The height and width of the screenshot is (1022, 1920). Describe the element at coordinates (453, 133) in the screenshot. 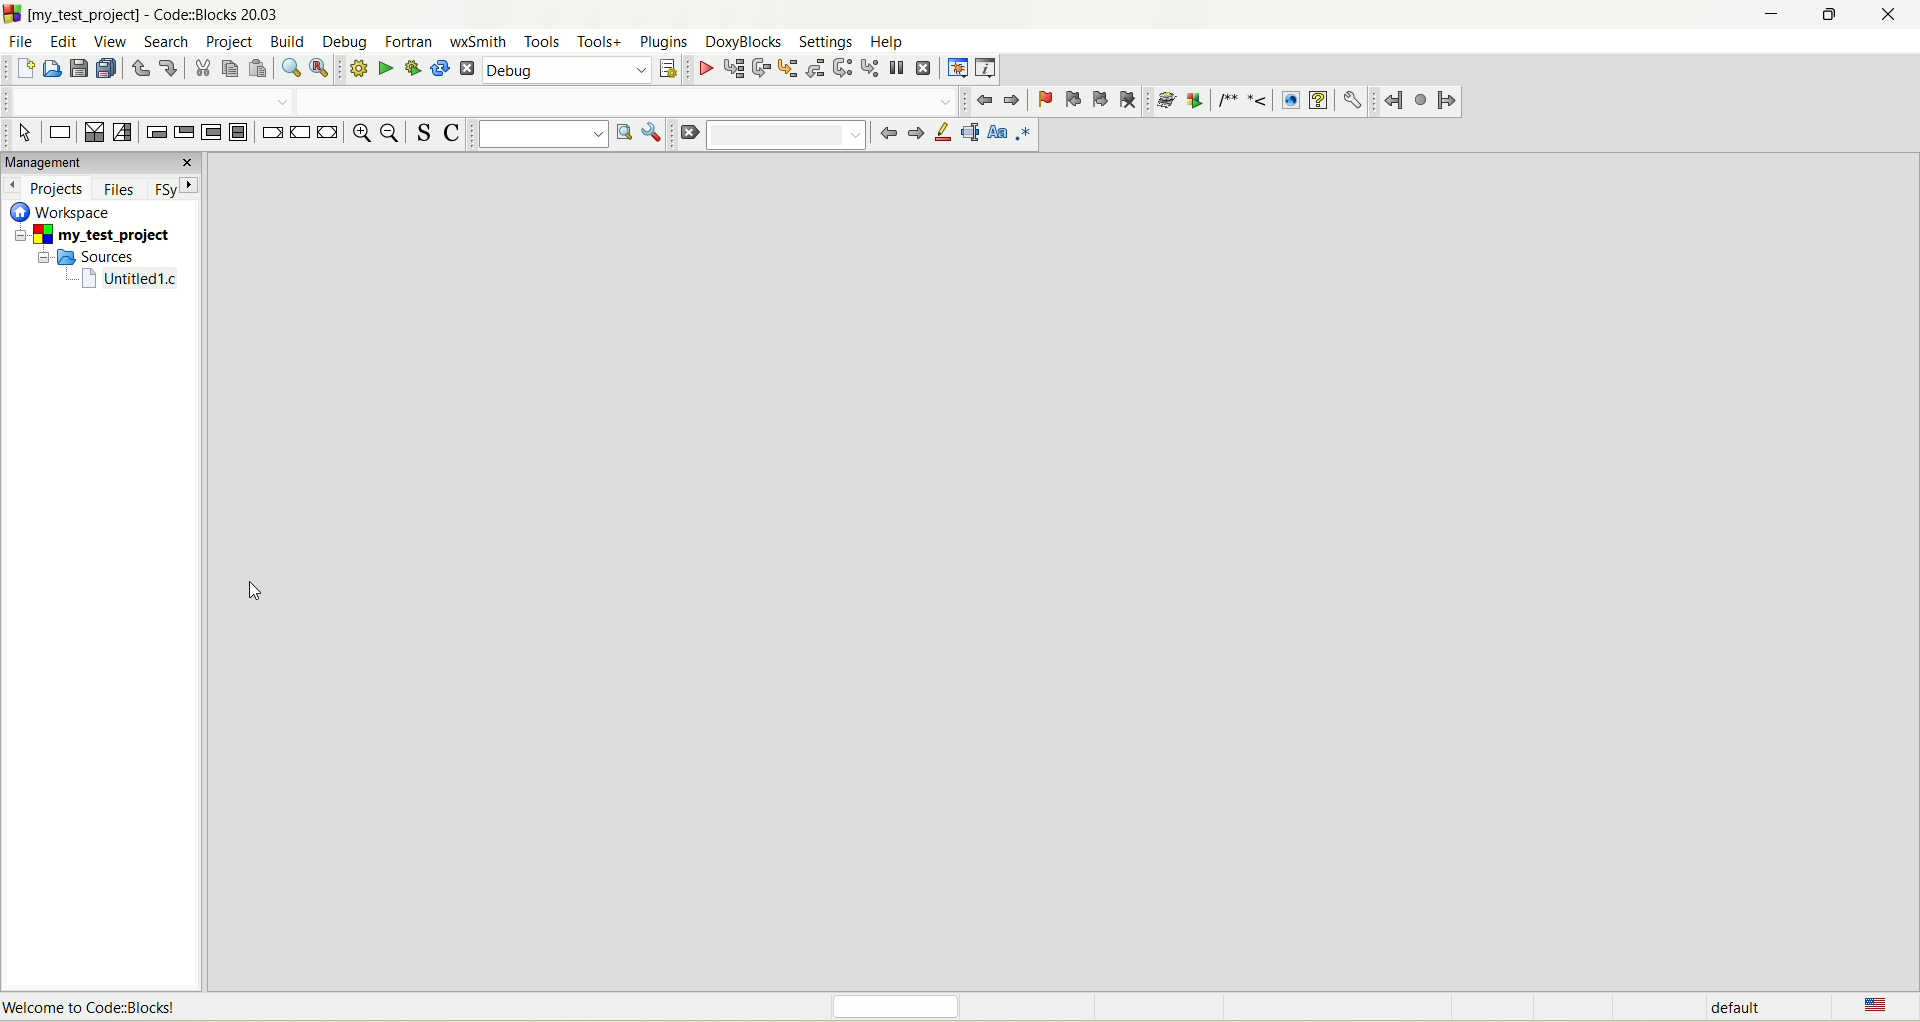

I see `toggle comment` at that location.